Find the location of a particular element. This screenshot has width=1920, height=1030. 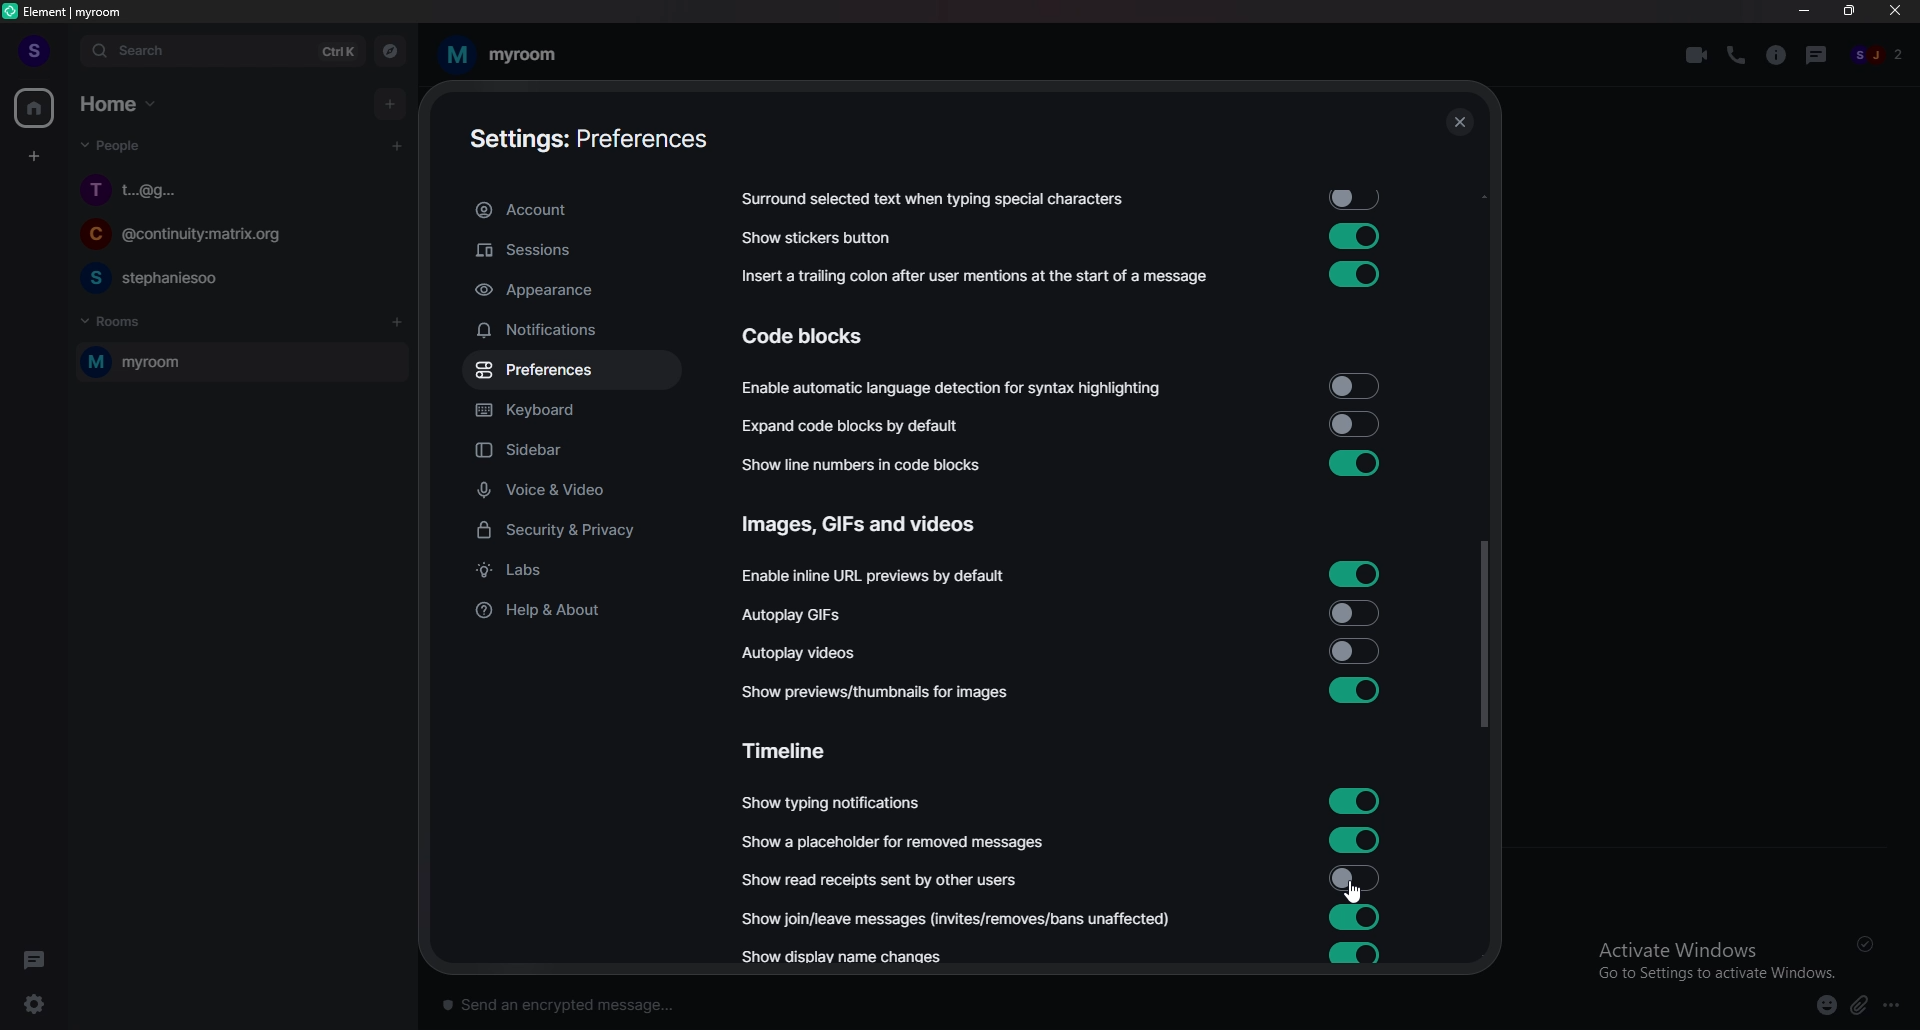

home is located at coordinates (36, 109).